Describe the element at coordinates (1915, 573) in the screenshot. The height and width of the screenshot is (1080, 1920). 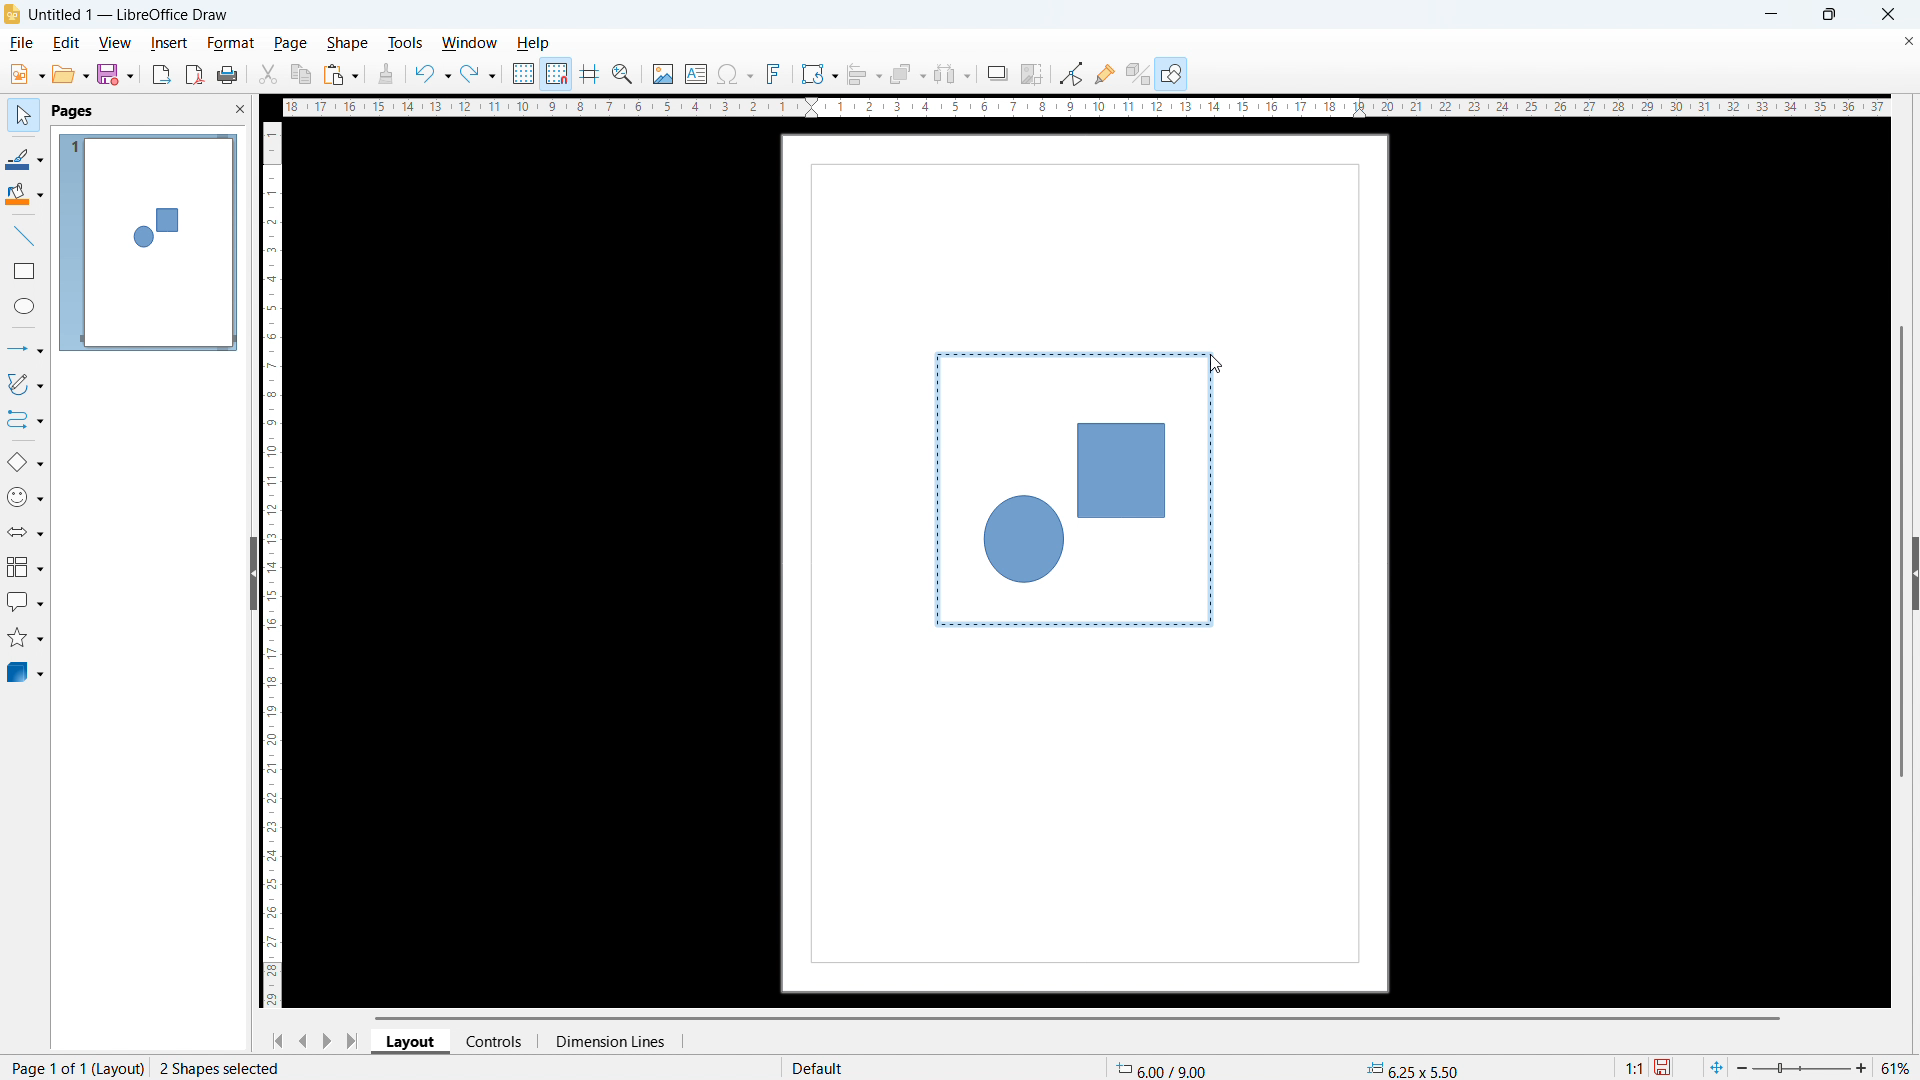
I see `expand sidebar` at that location.